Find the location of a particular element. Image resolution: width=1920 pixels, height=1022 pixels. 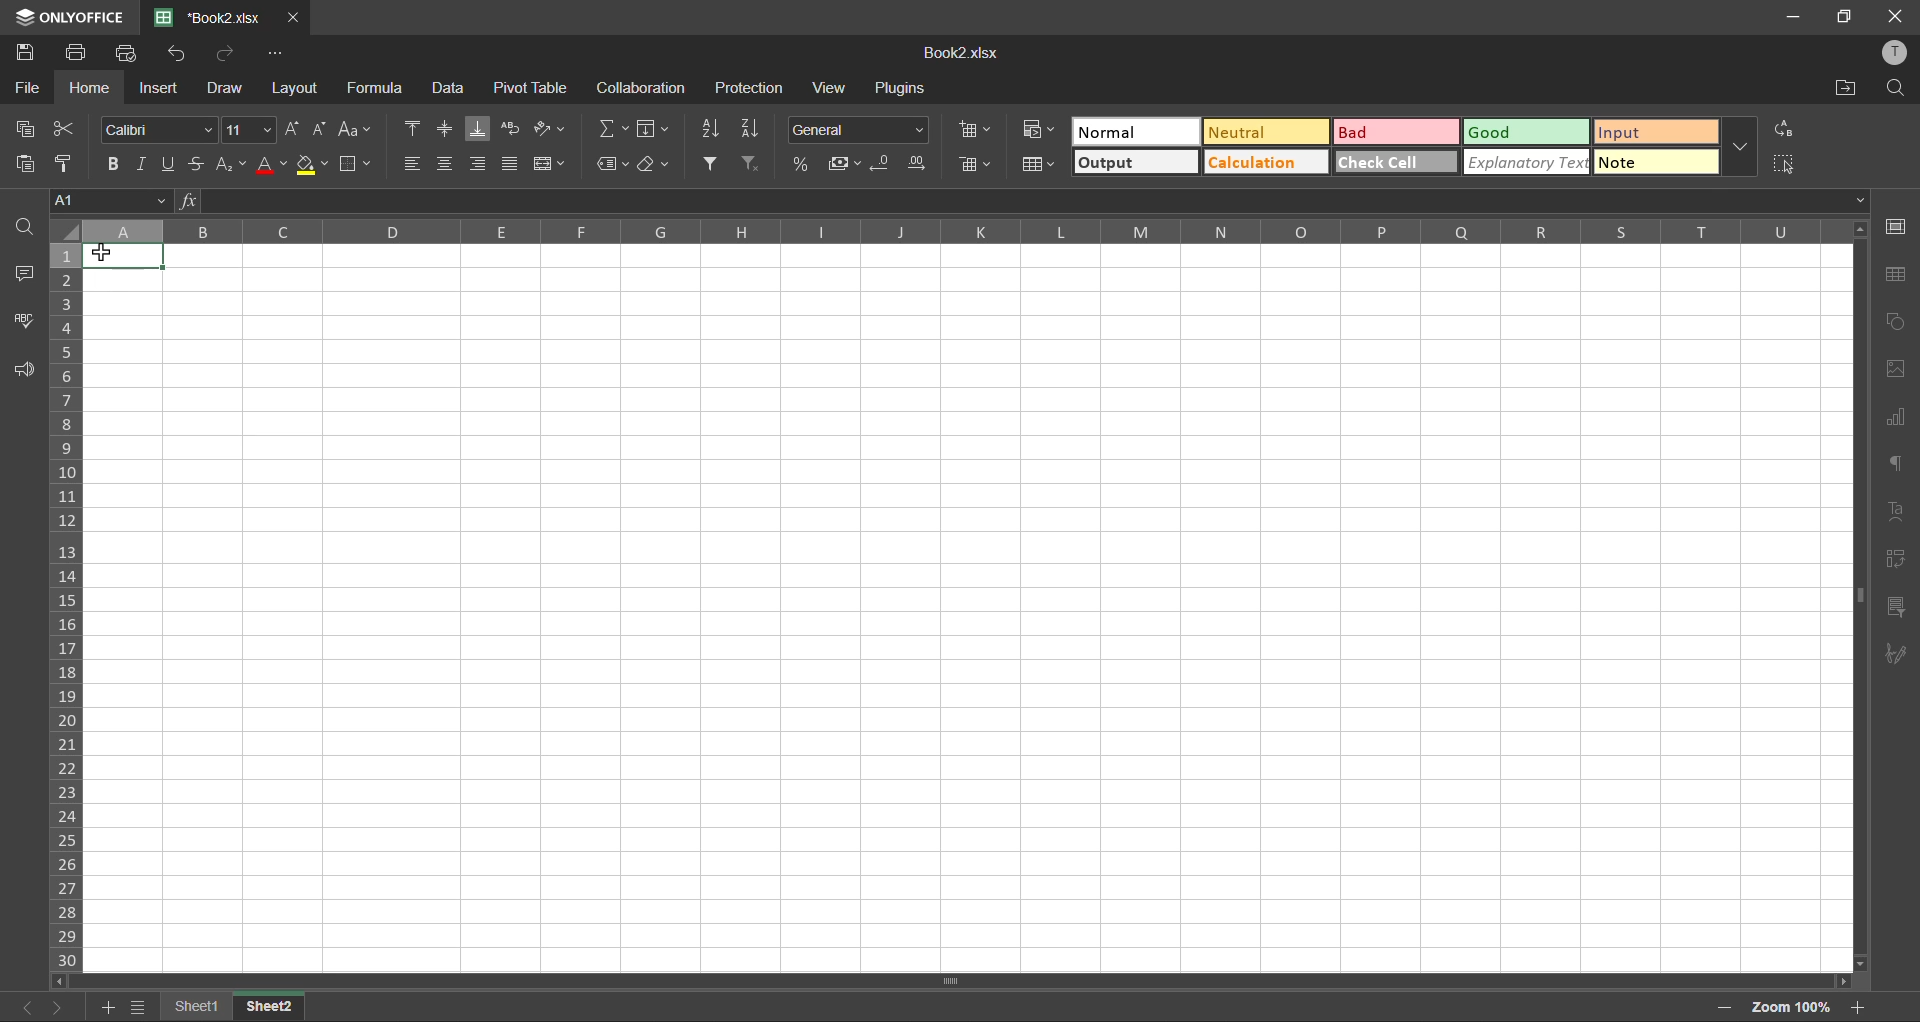

output is located at coordinates (1133, 163).